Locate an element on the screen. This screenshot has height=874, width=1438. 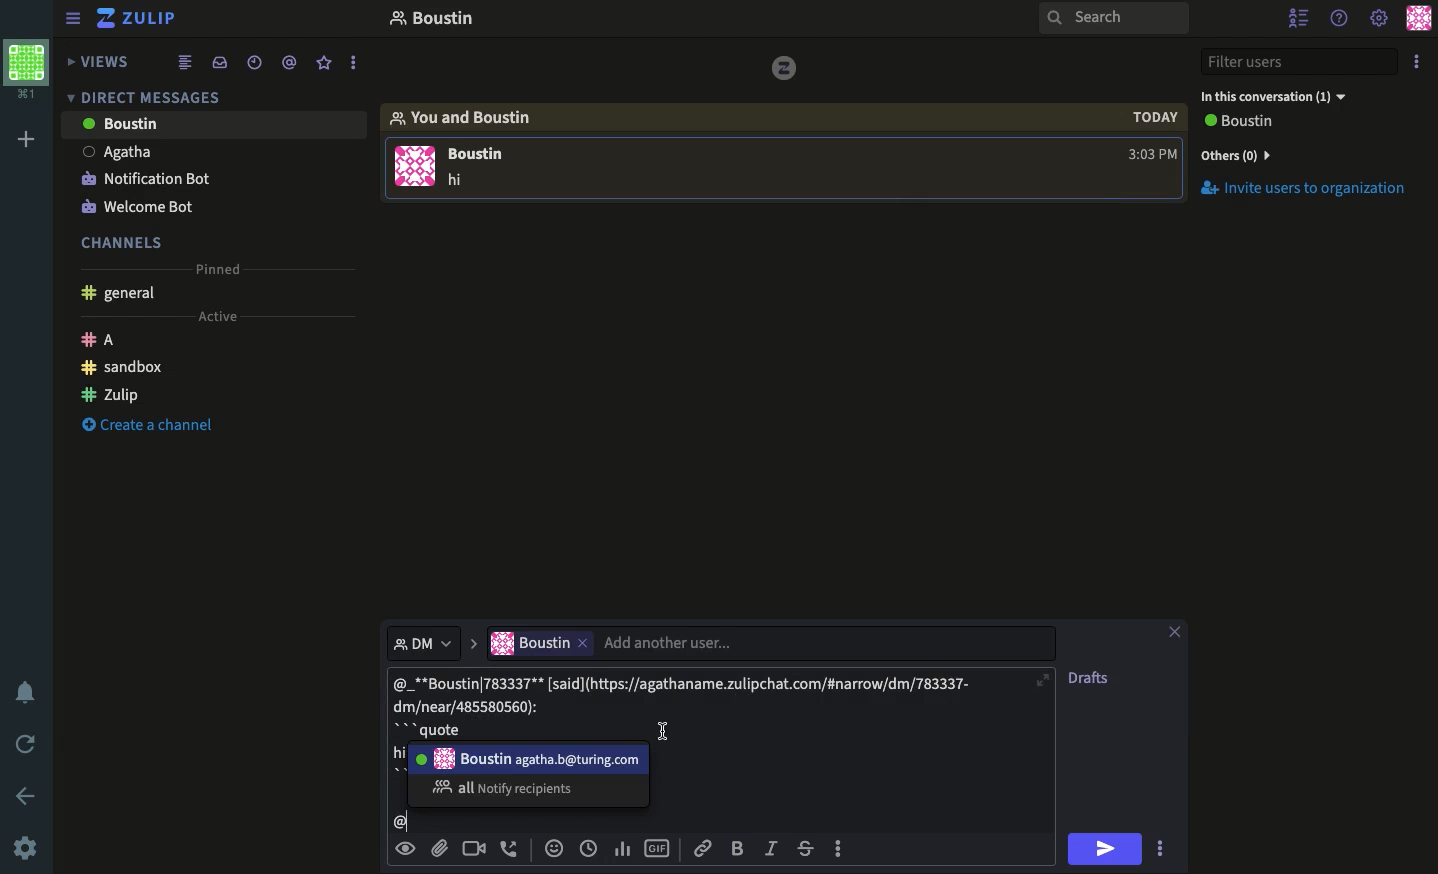
Zulip is located at coordinates (137, 18).